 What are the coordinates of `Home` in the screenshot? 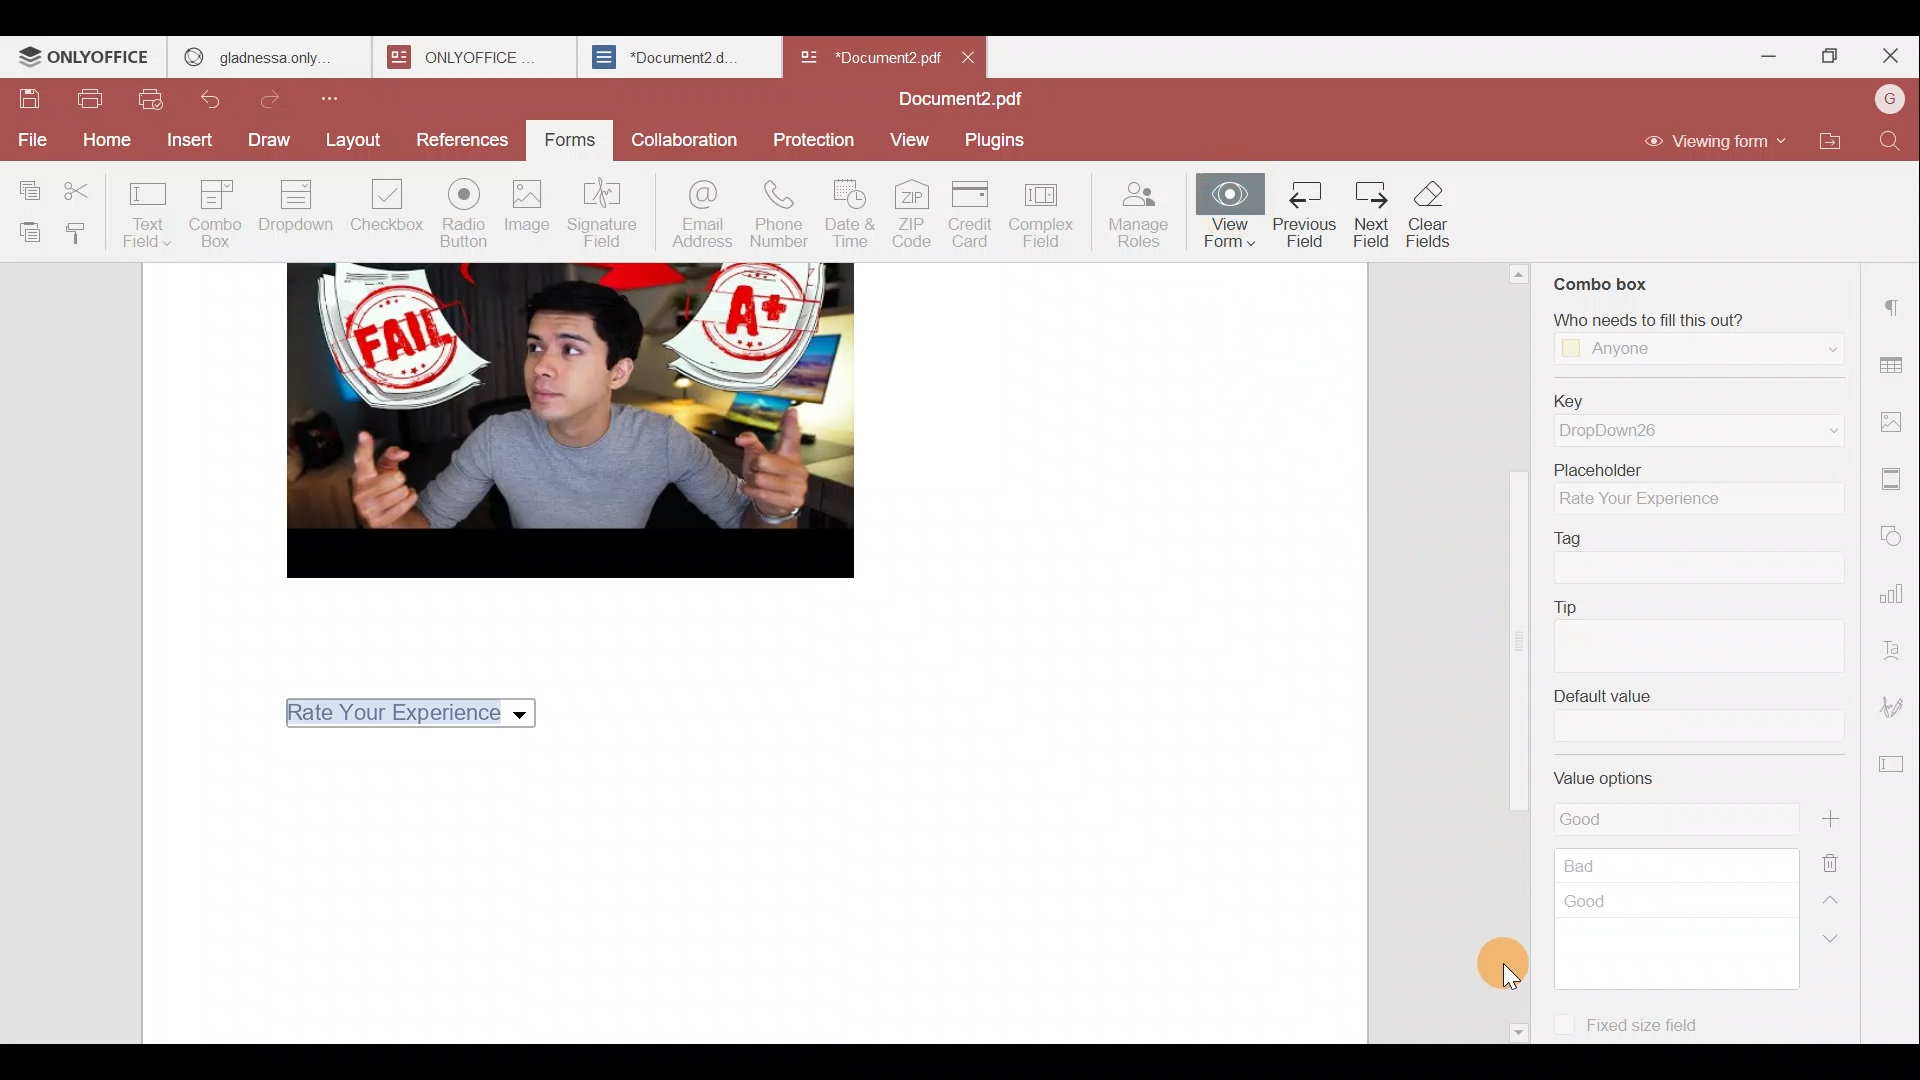 It's located at (101, 142).